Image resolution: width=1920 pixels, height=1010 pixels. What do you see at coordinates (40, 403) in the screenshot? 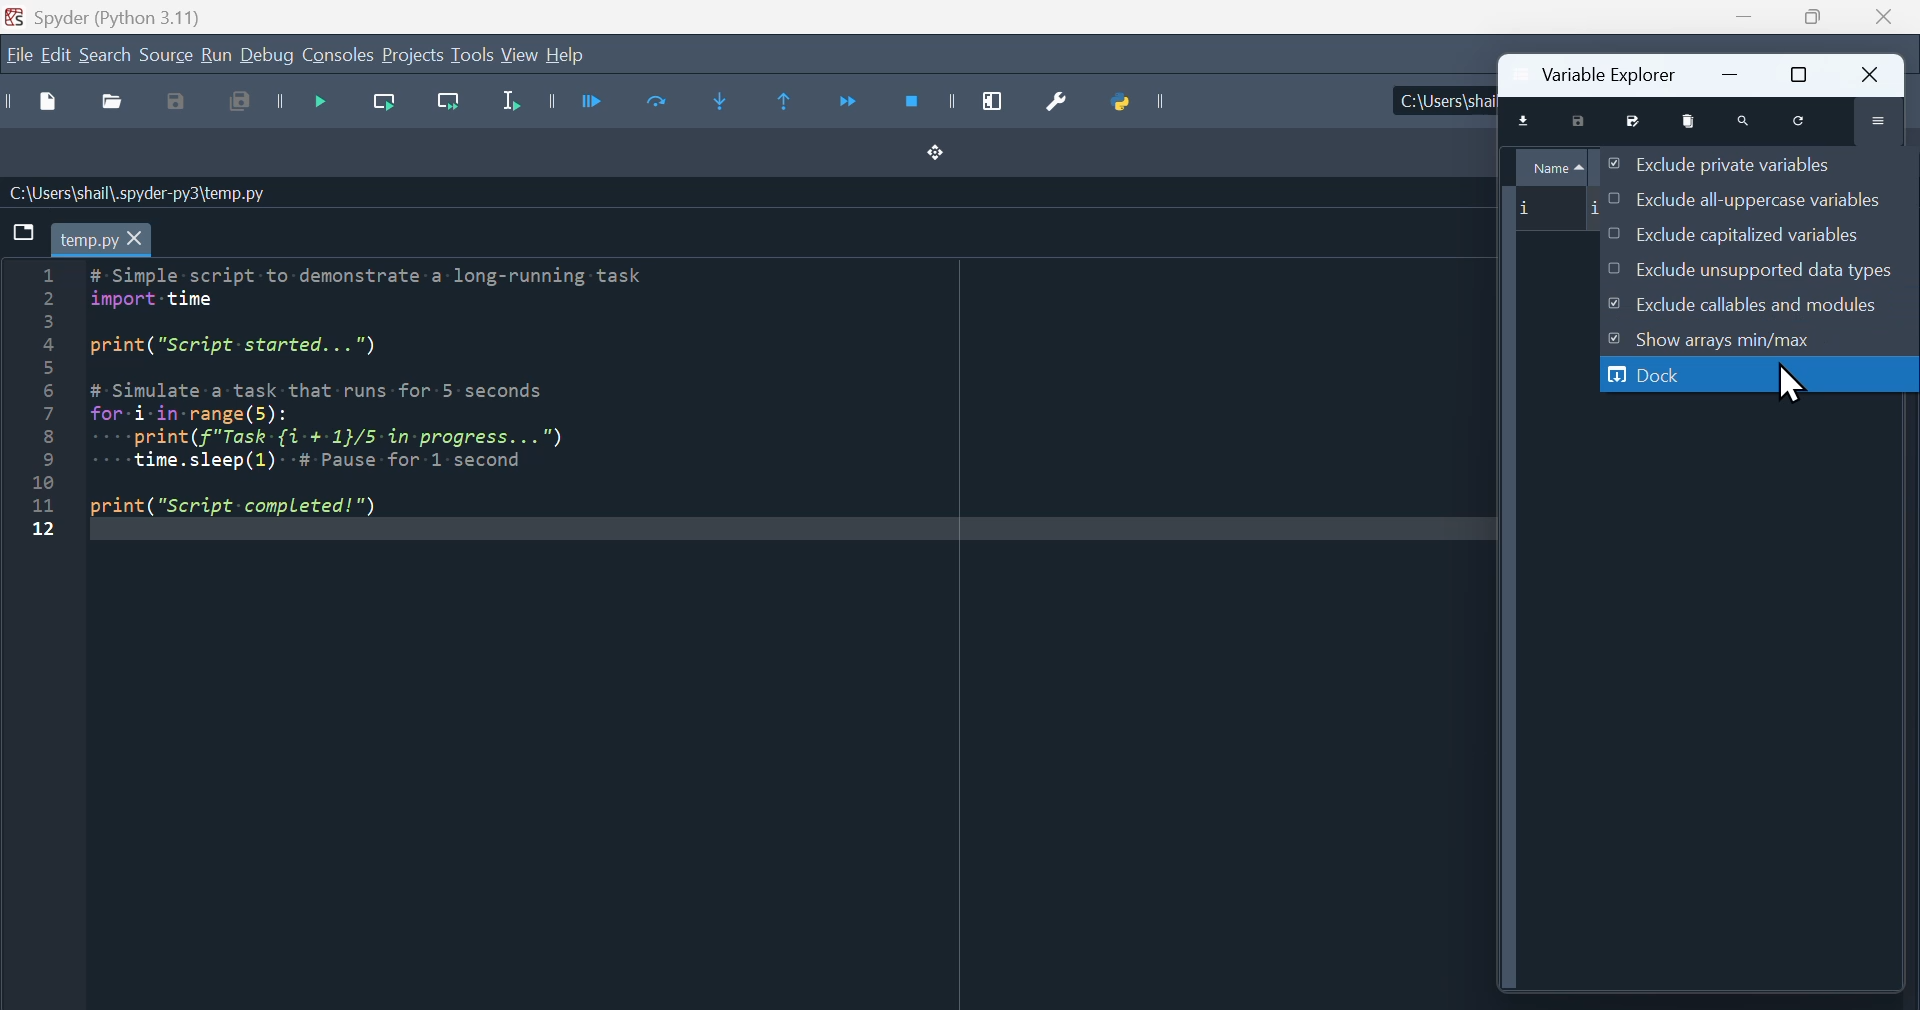
I see `line number` at bounding box center [40, 403].